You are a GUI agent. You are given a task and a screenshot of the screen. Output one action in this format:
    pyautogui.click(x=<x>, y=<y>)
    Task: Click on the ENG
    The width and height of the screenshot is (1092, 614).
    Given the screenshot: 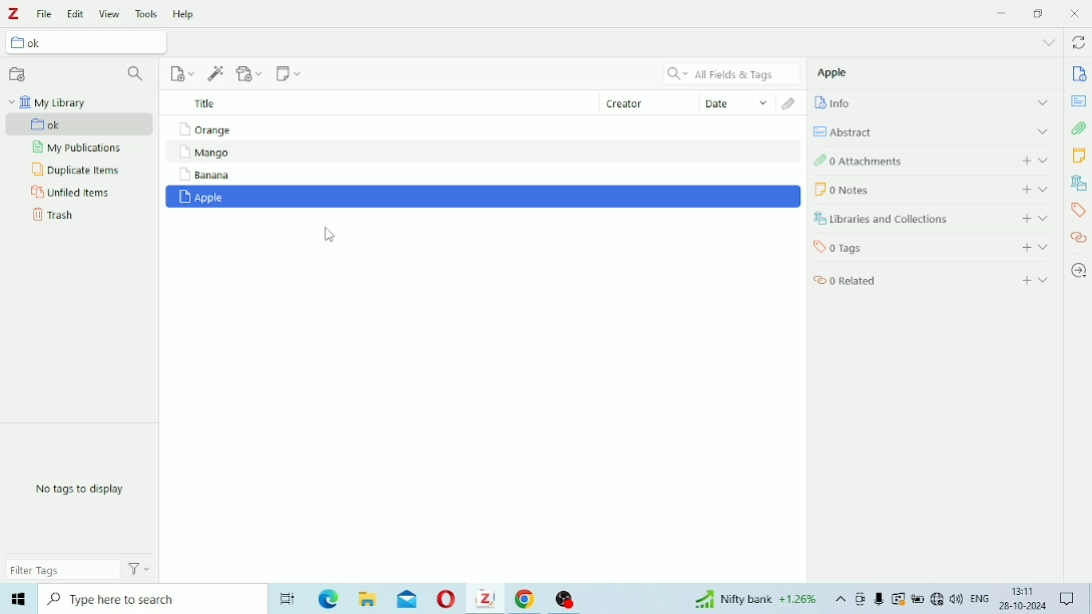 What is the action you would take?
    pyautogui.click(x=979, y=600)
    